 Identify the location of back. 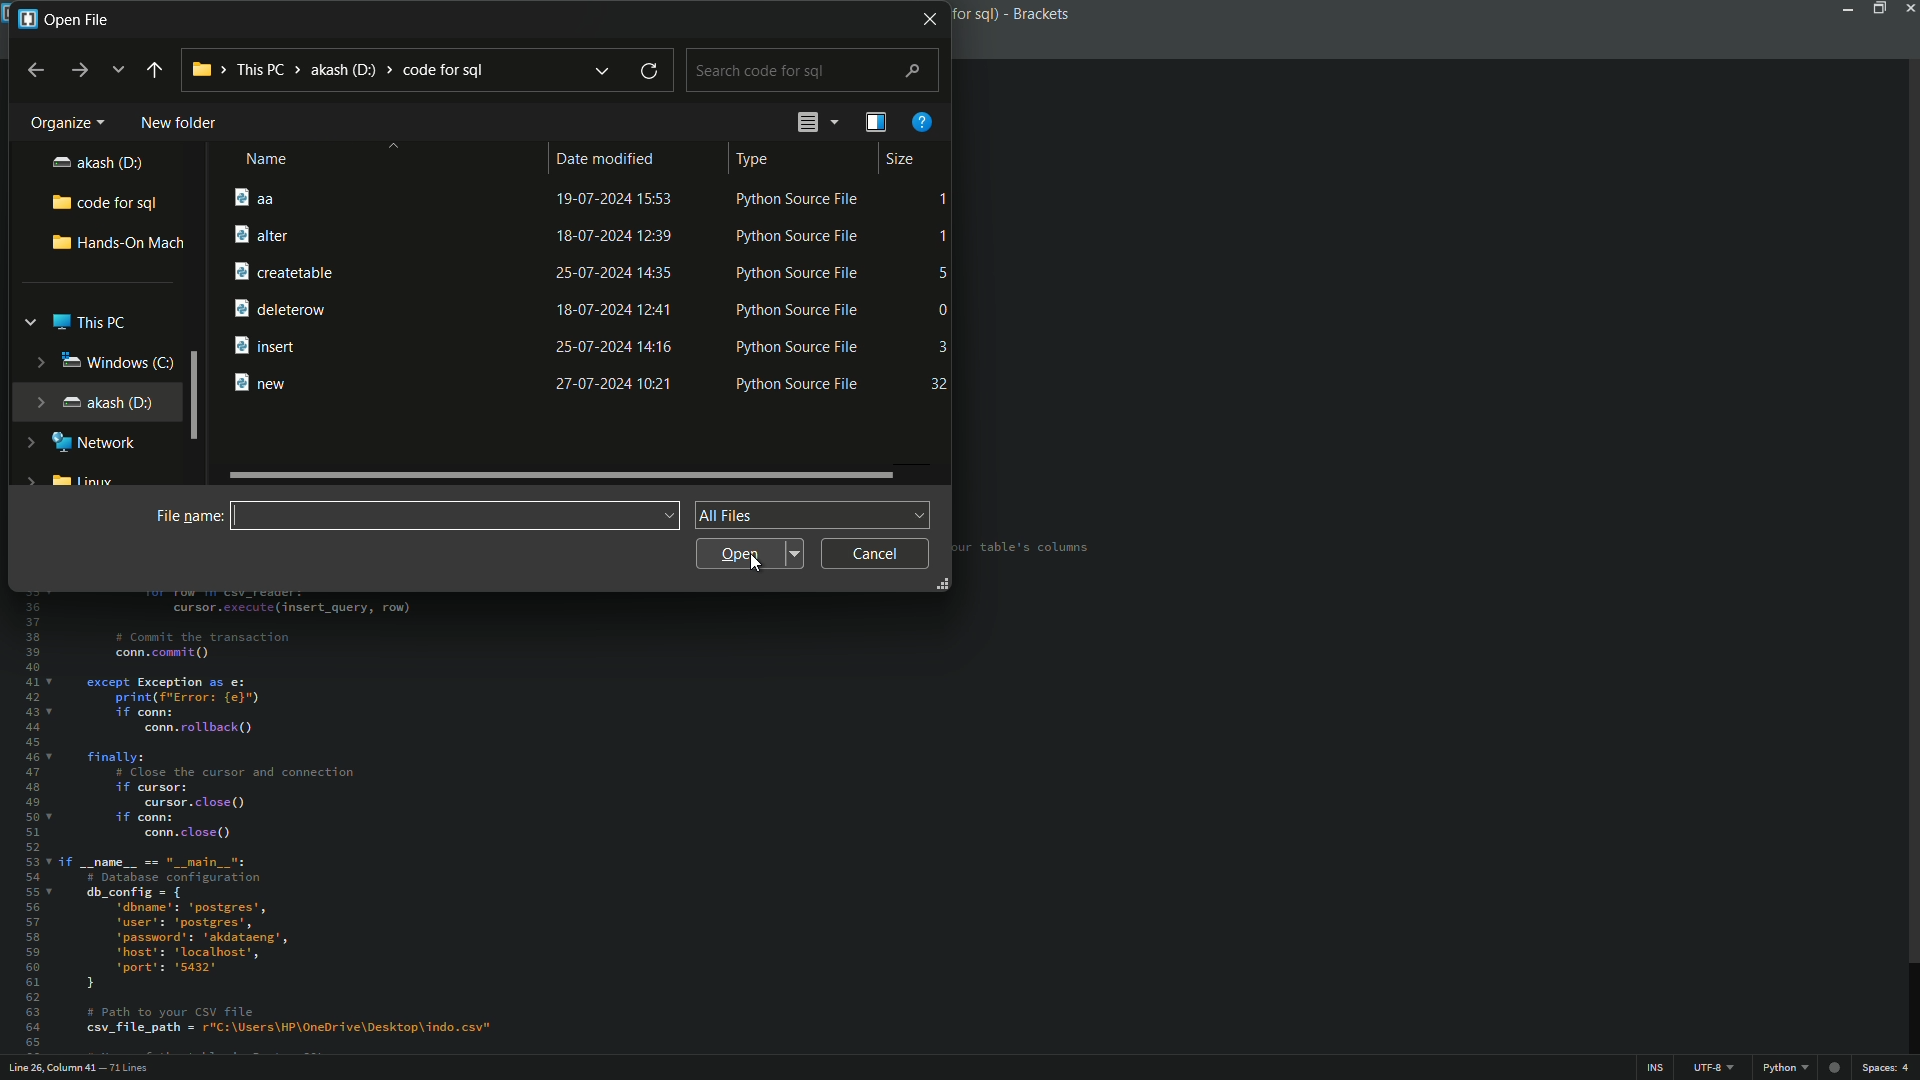
(37, 69).